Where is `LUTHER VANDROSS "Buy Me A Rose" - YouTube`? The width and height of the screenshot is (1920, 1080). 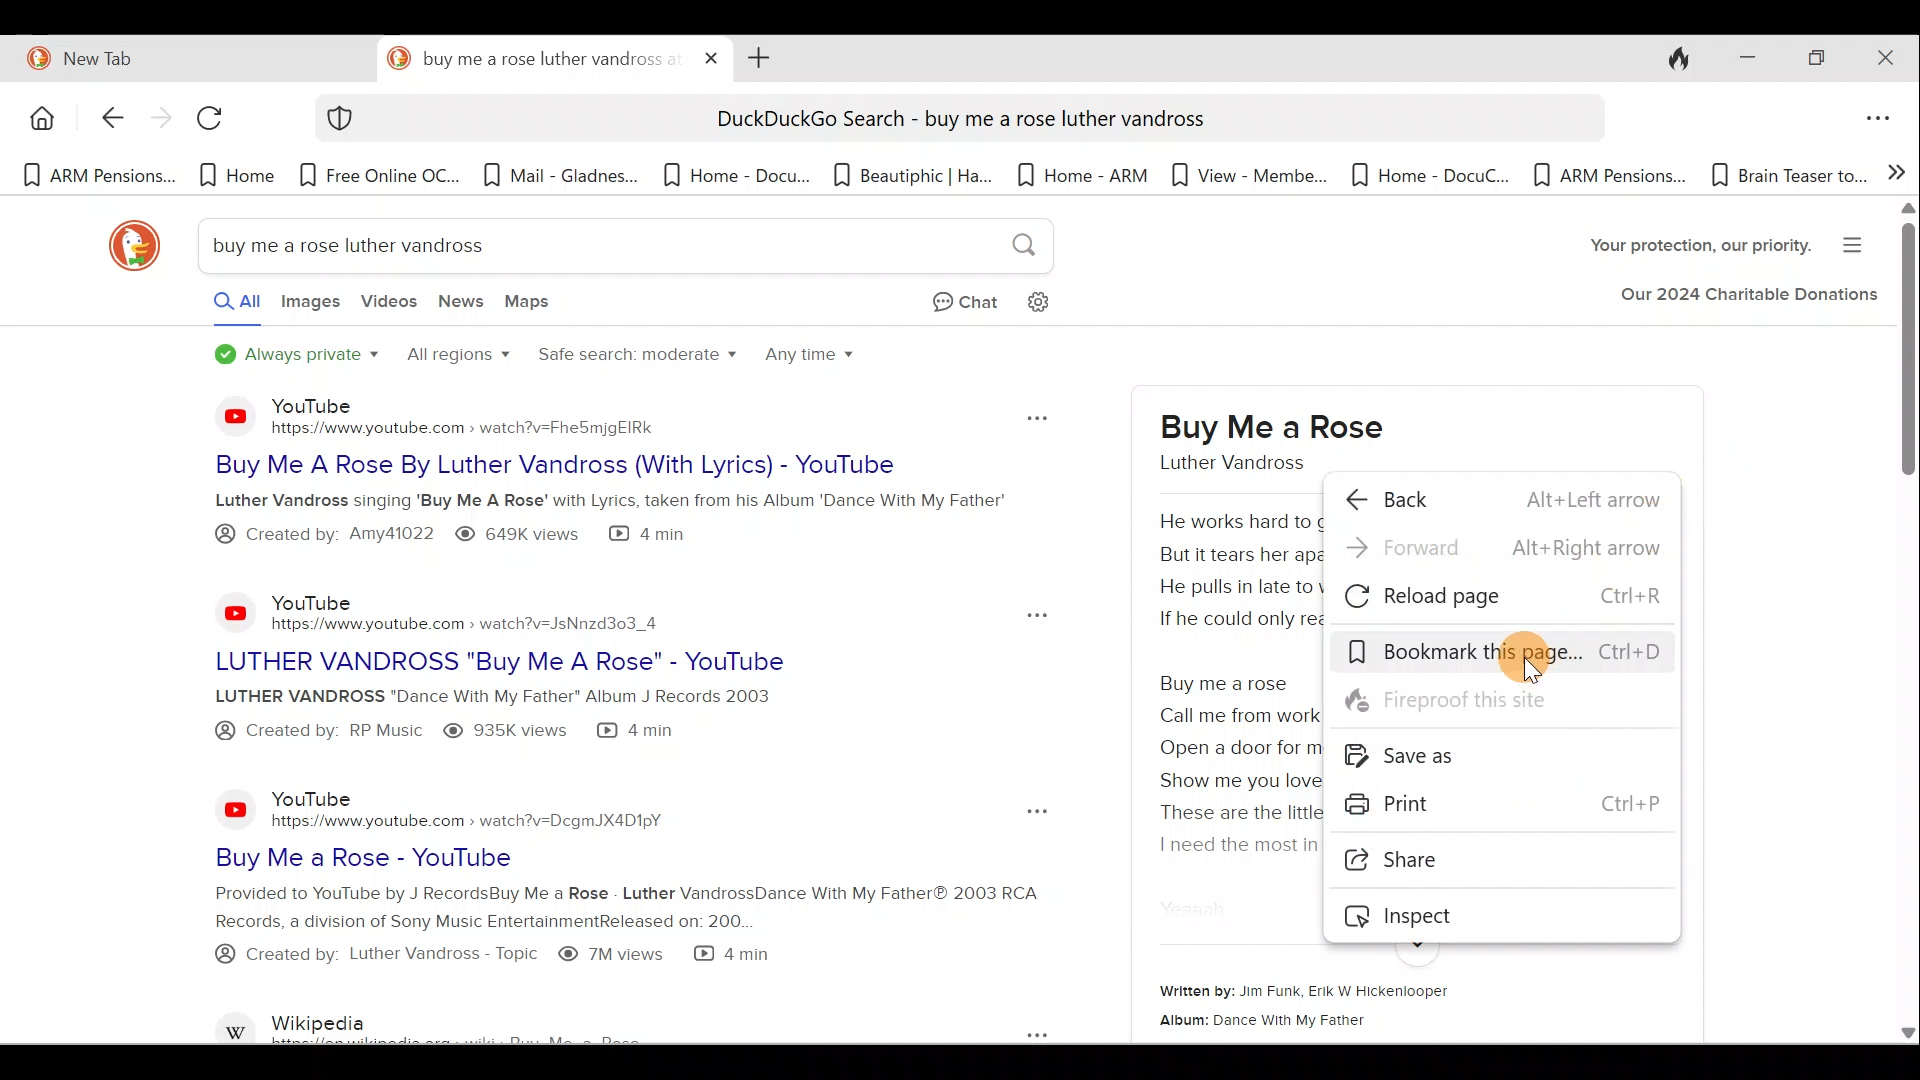 LUTHER VANDROSS "Buy Me A Rose" - YouTube is located at coordinates (587, 657).